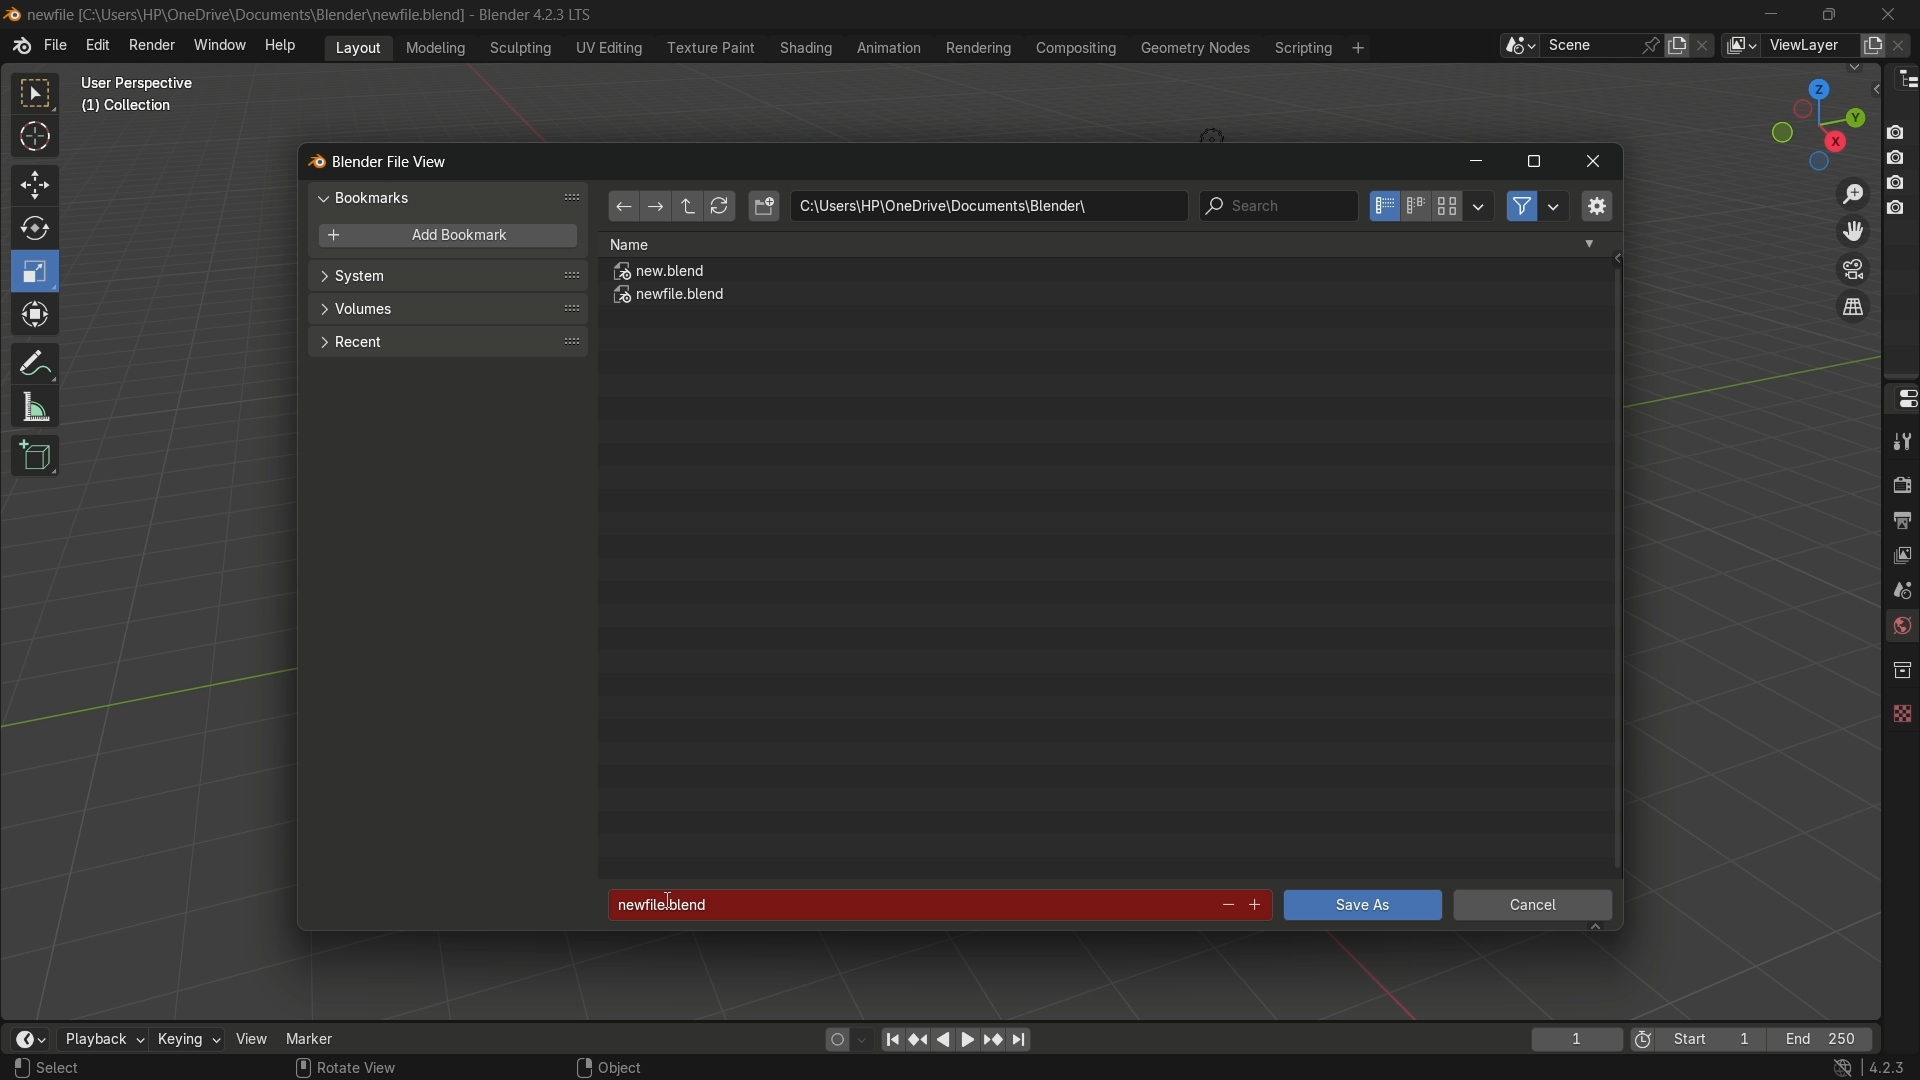  Describe the element at coordinates (1479, 204) in the screenshot. I see `display settings` at that location.